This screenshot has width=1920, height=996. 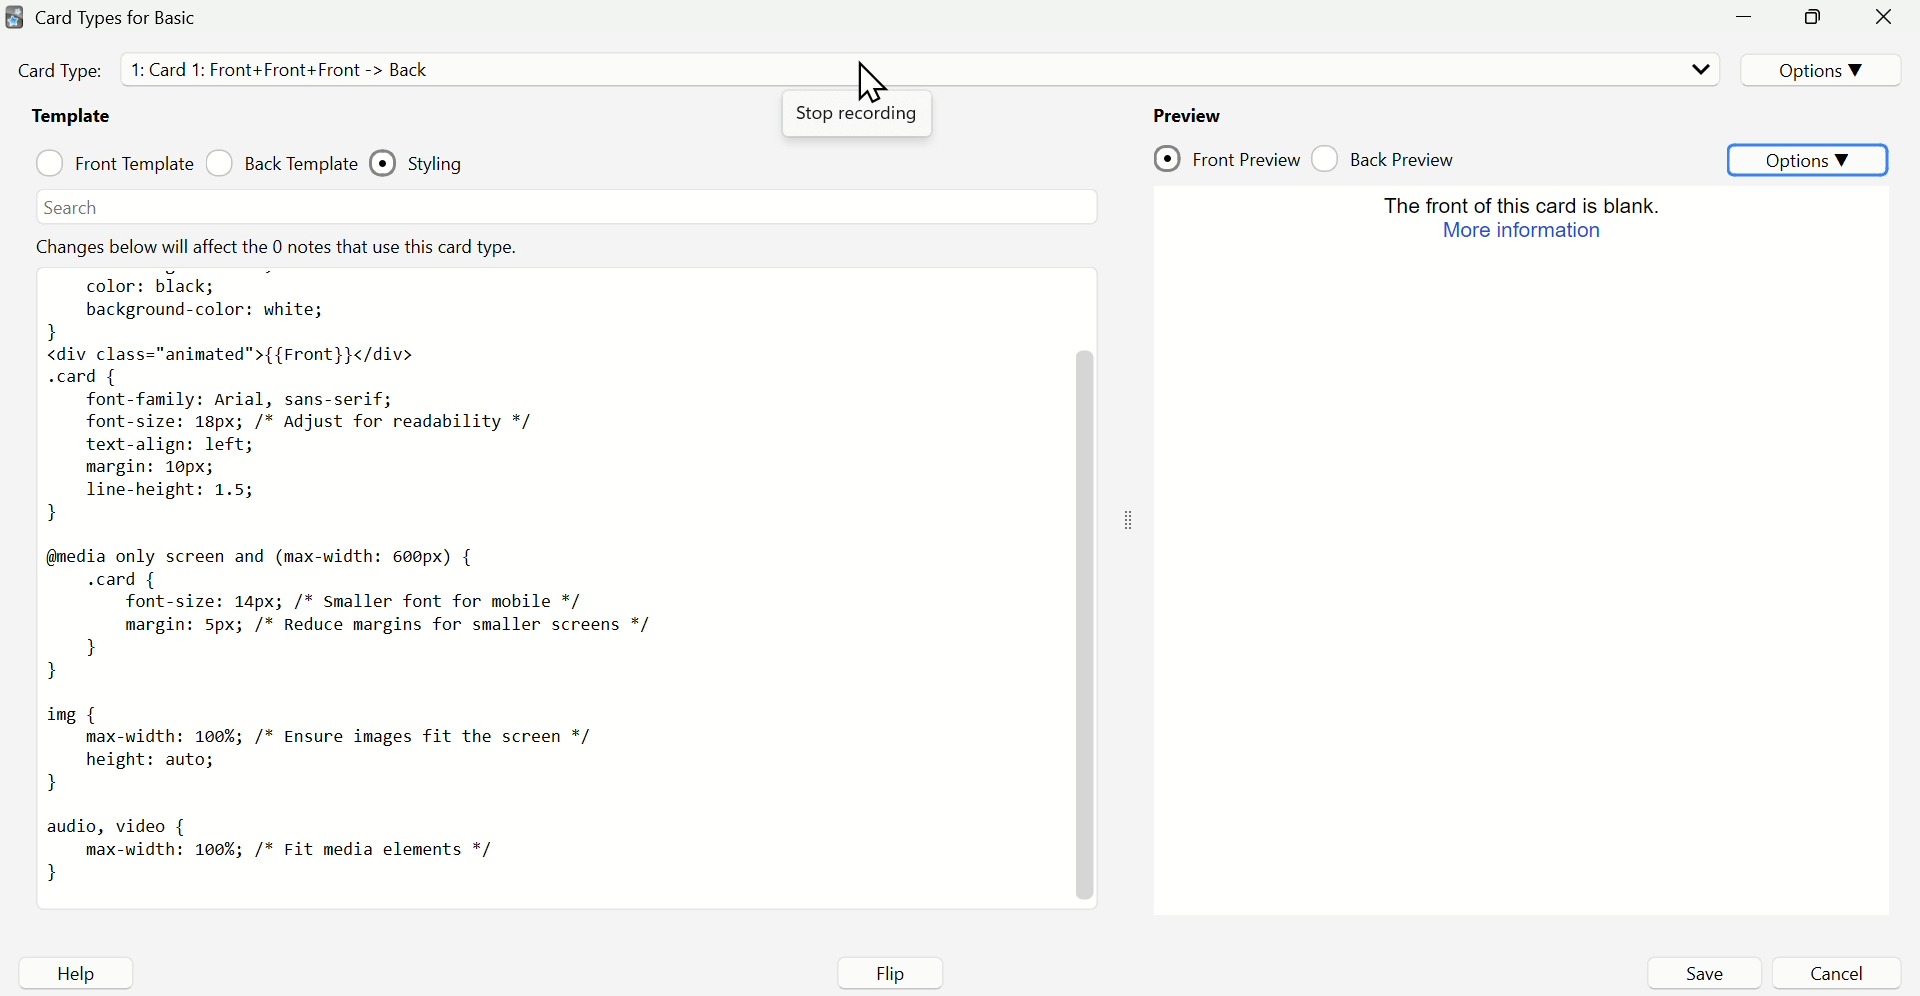 What do you see at coordinates (72, 119) in the screenshot?
I see `Template` at bounding box center [72, 119].